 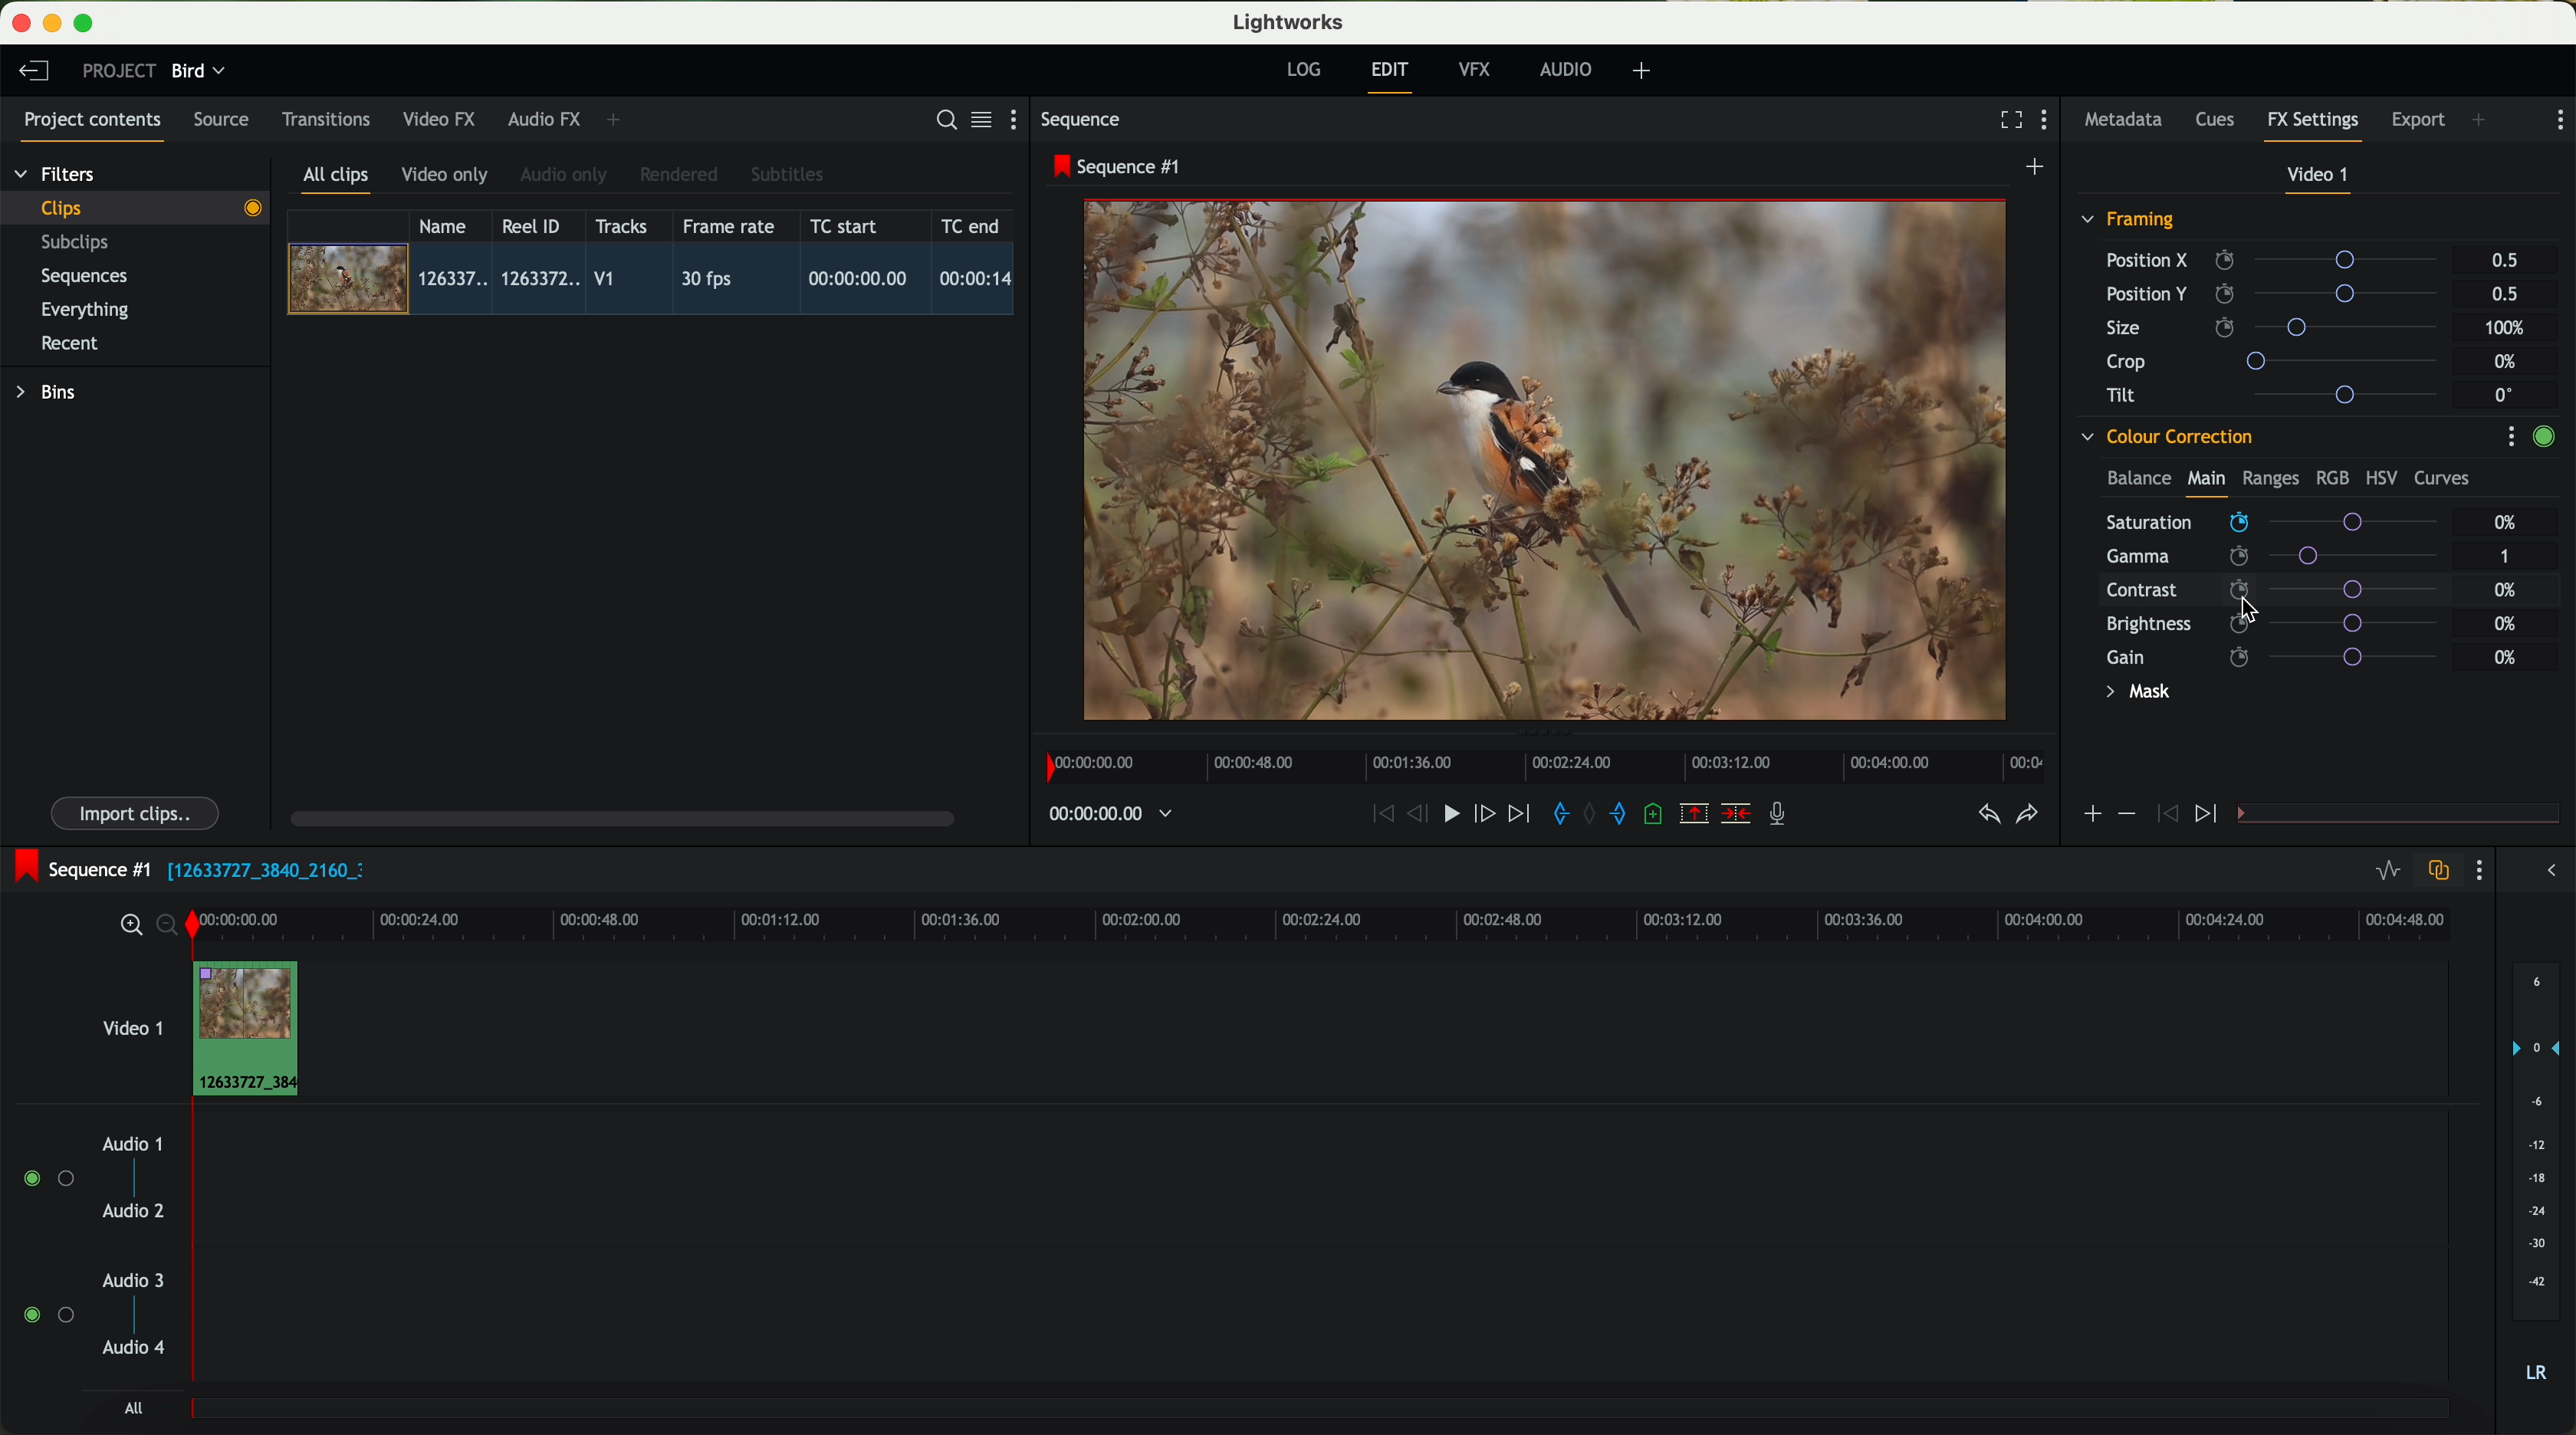 I want to click on crop, so click(x=2280, y=360).